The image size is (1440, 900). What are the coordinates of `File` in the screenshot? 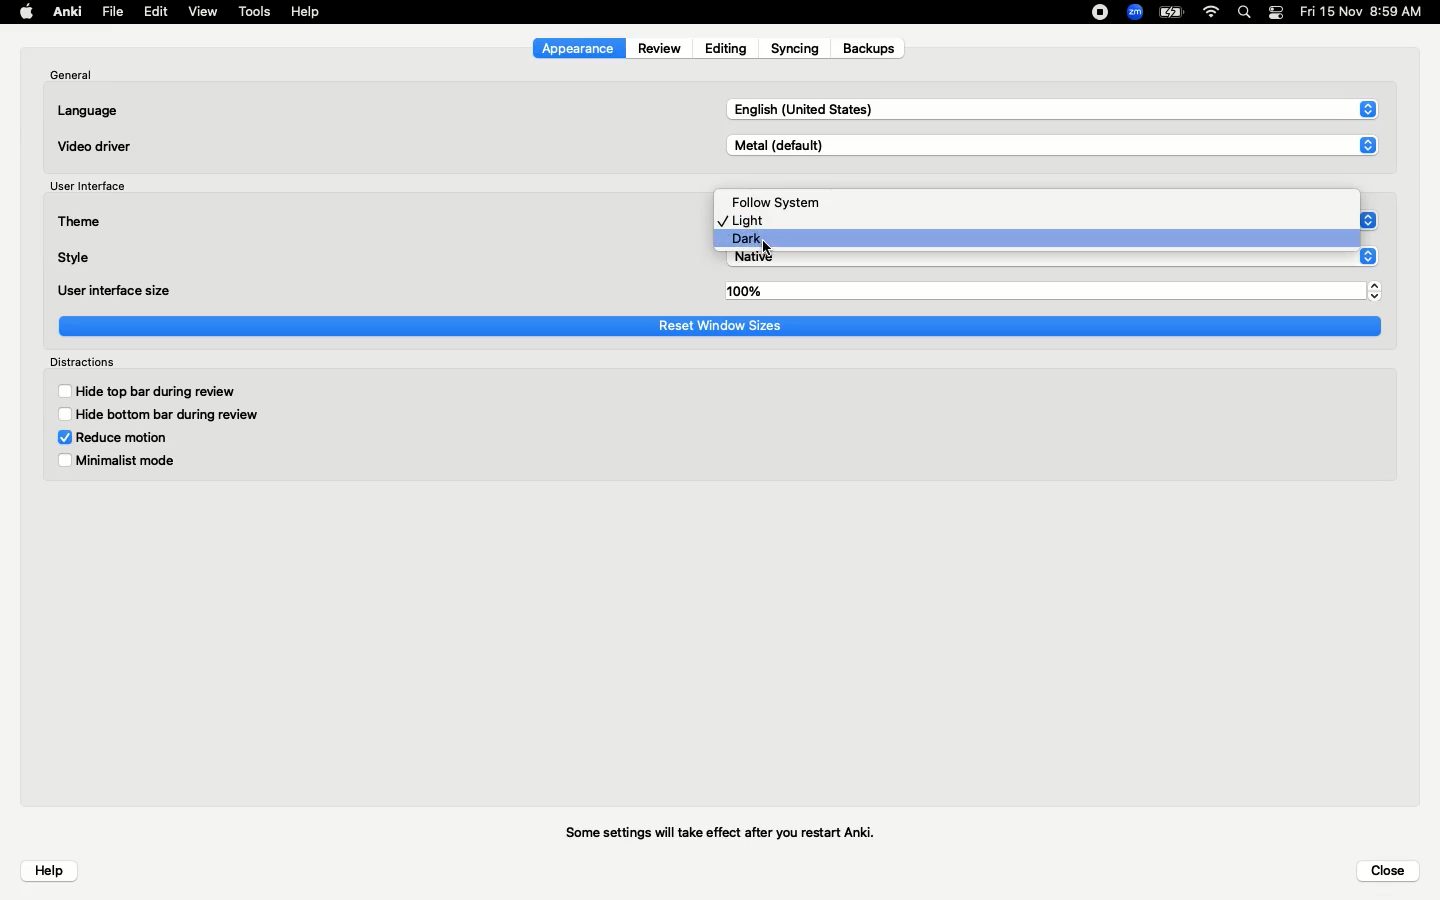 It's located at (114, 10).